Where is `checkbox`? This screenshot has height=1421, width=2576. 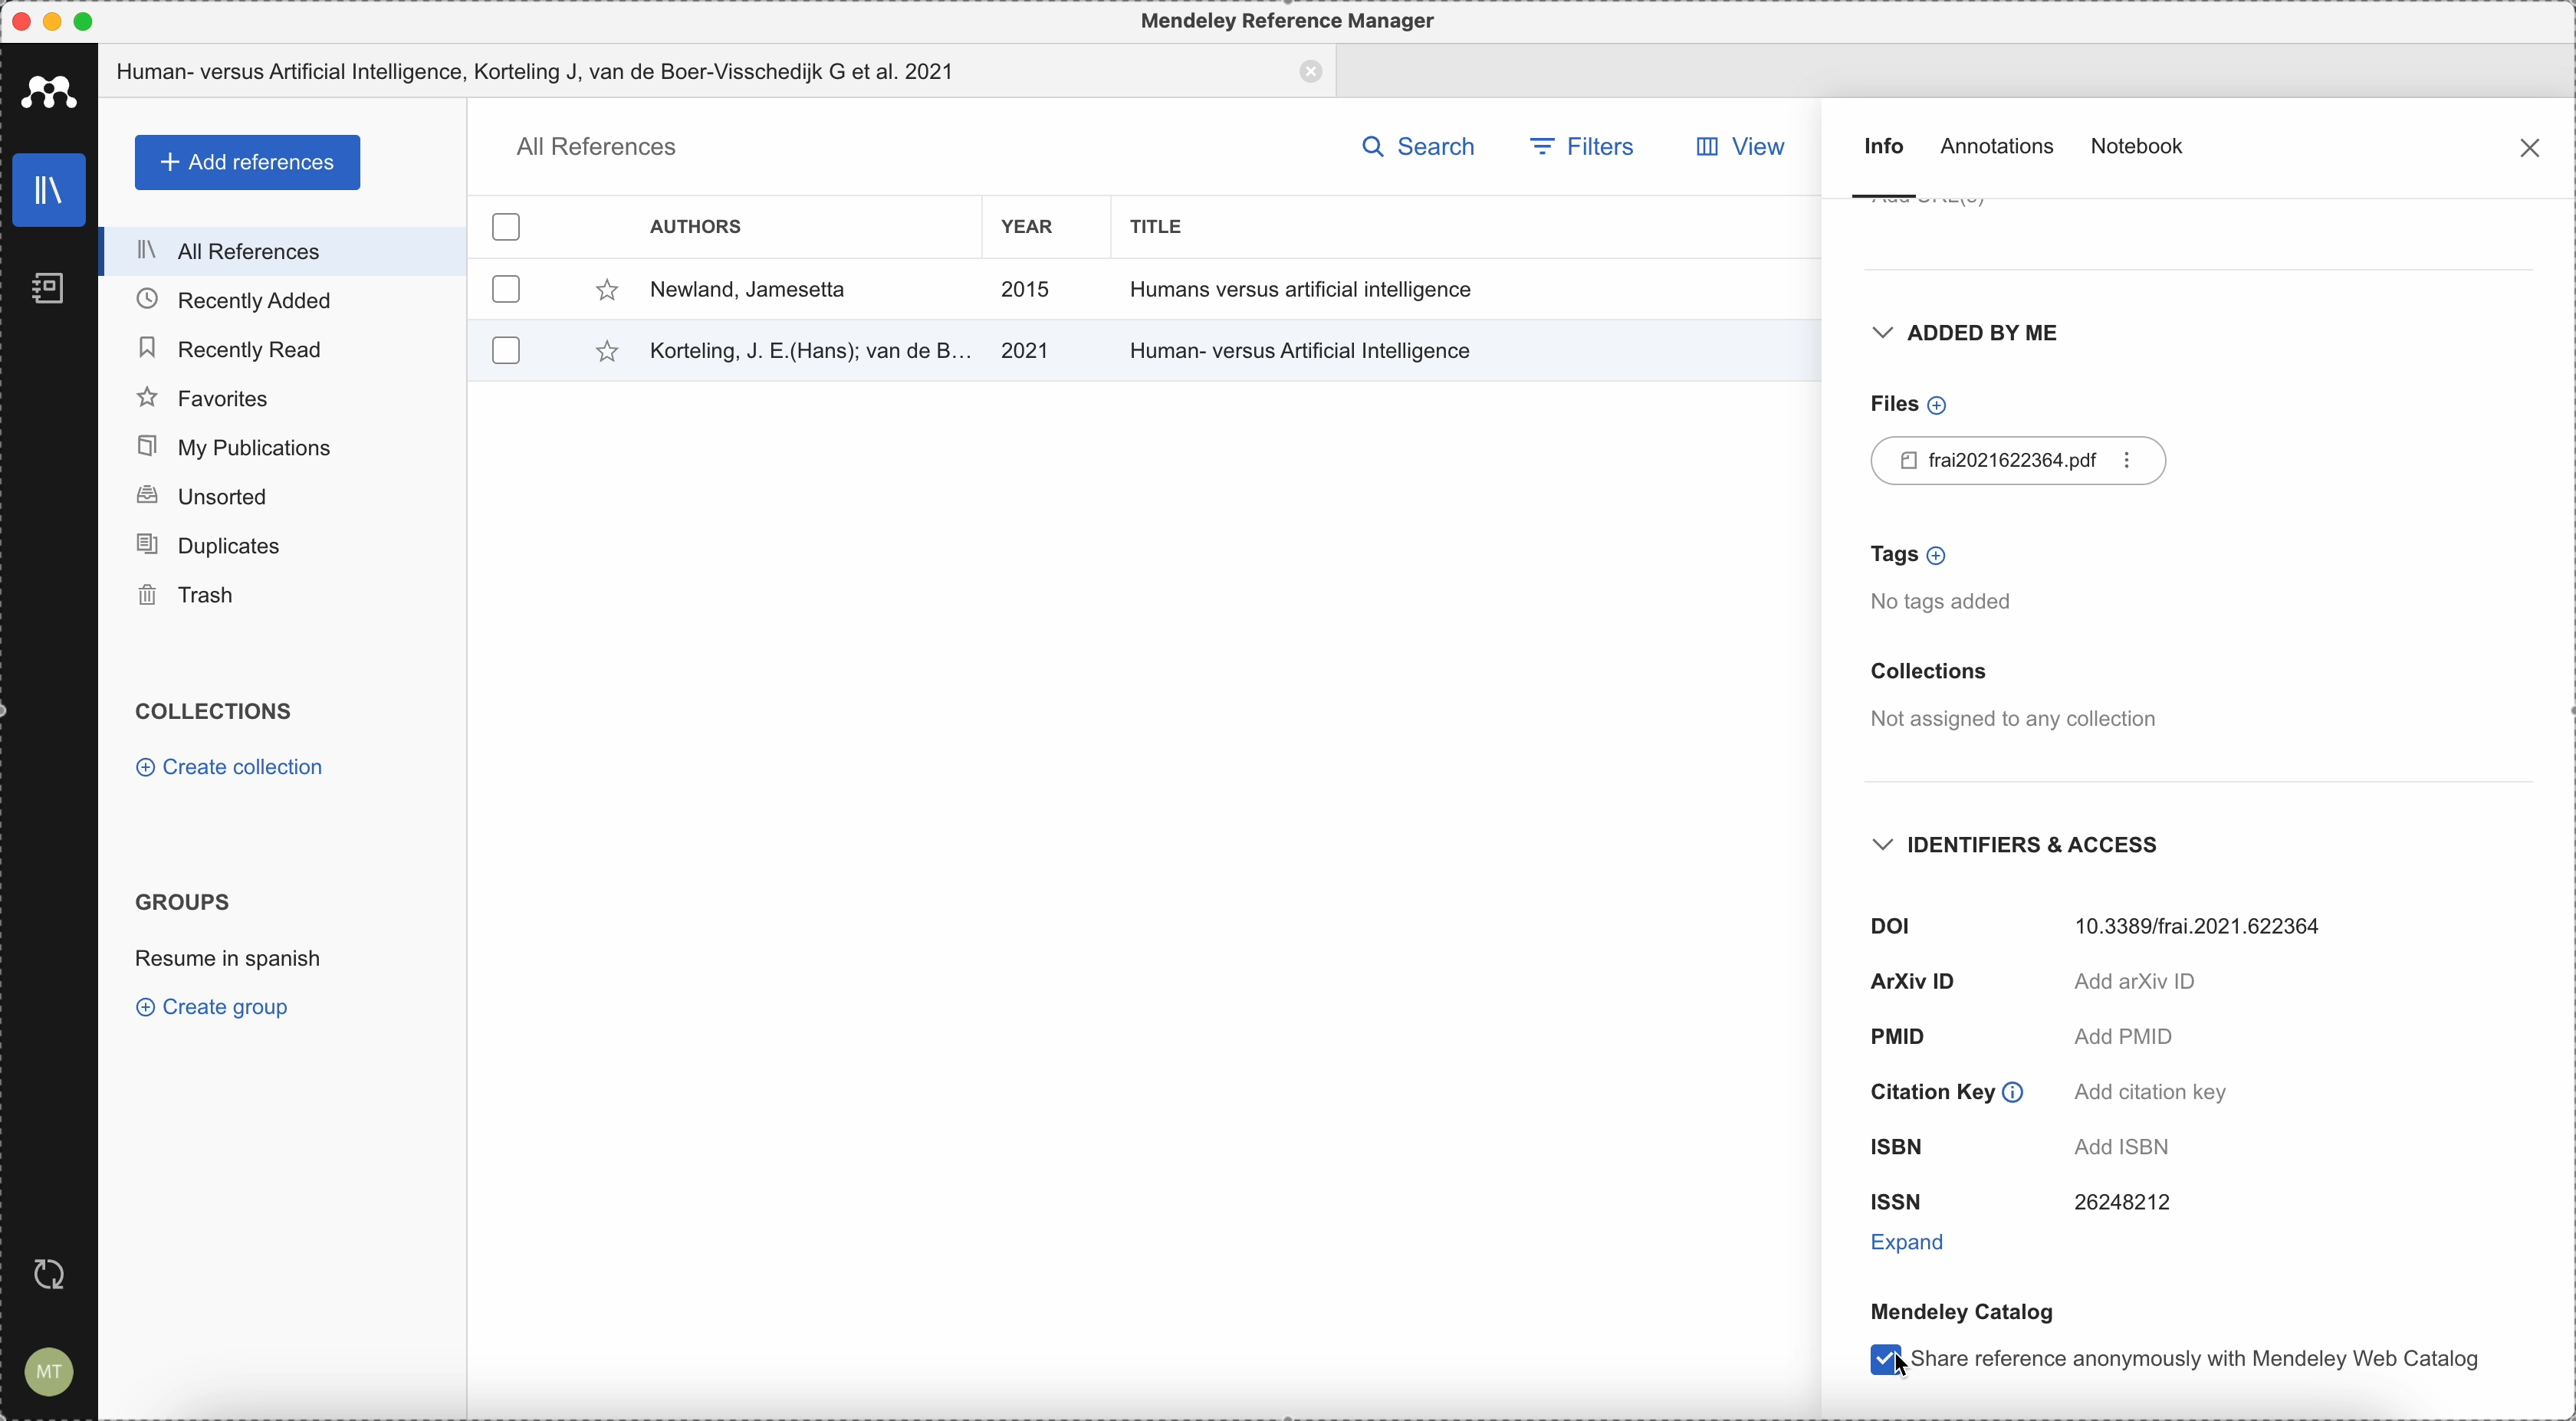 checkbox is located at coordinates (502, 348).